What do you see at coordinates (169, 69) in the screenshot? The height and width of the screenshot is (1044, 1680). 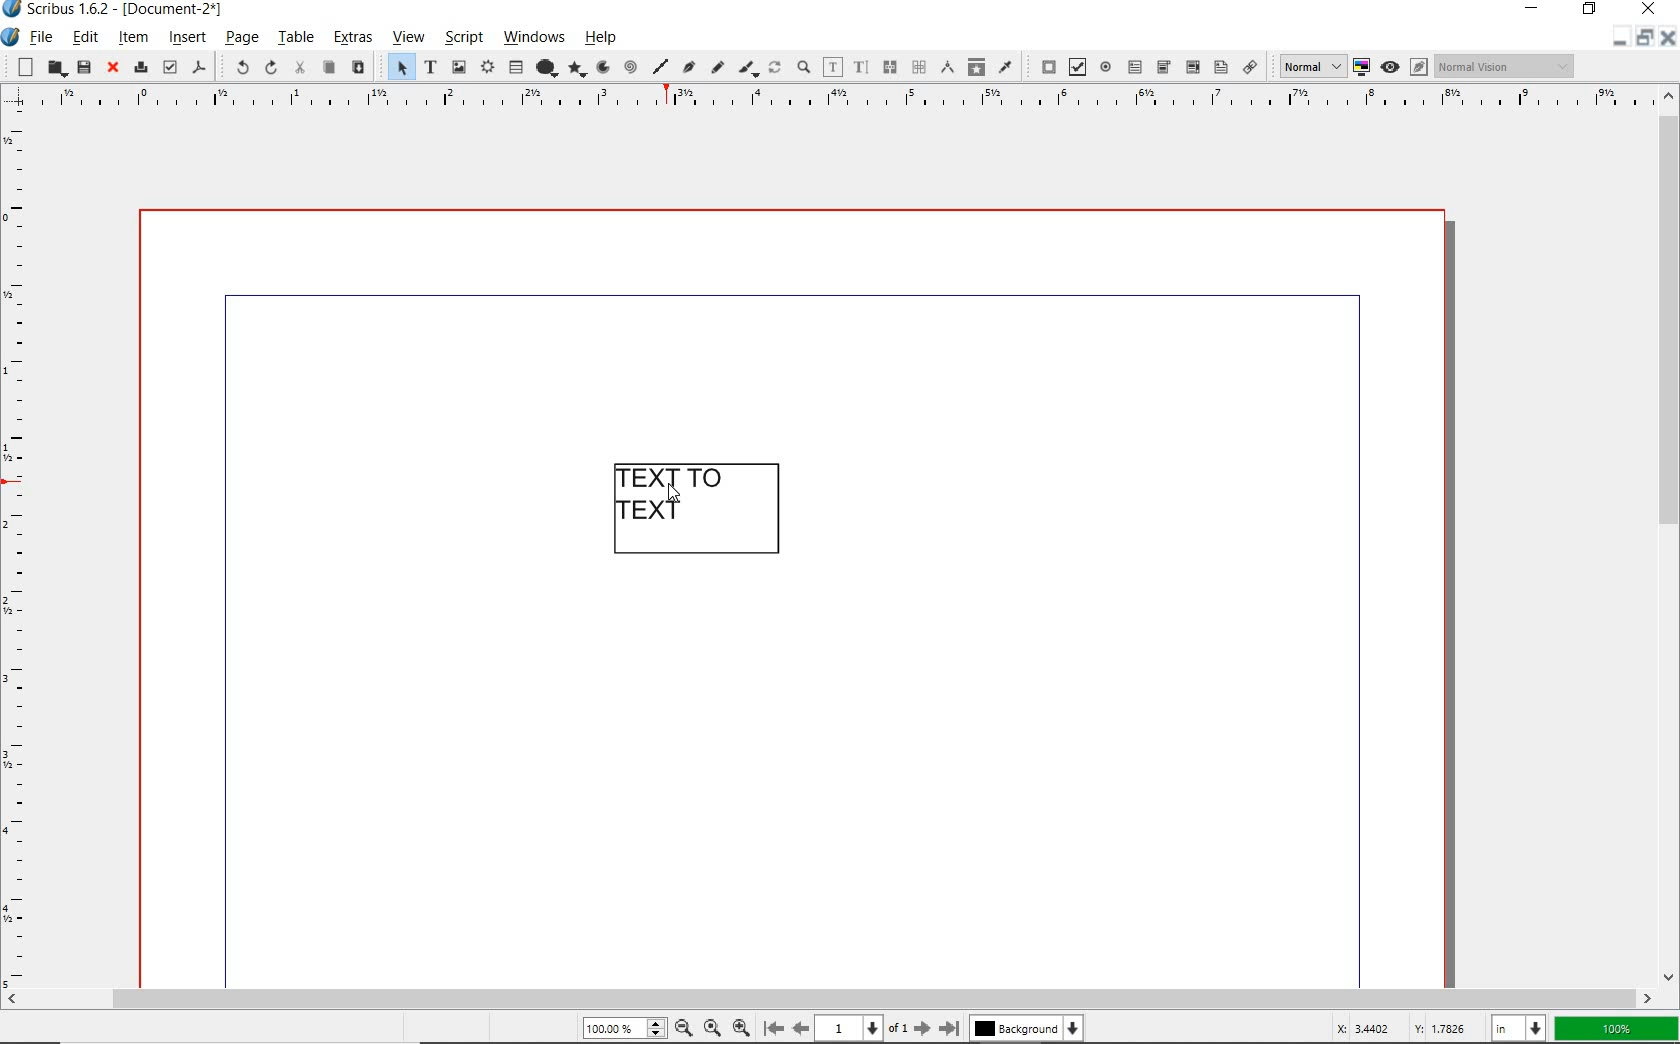 I see `preflight verifier` at bounding box center [169, 69].